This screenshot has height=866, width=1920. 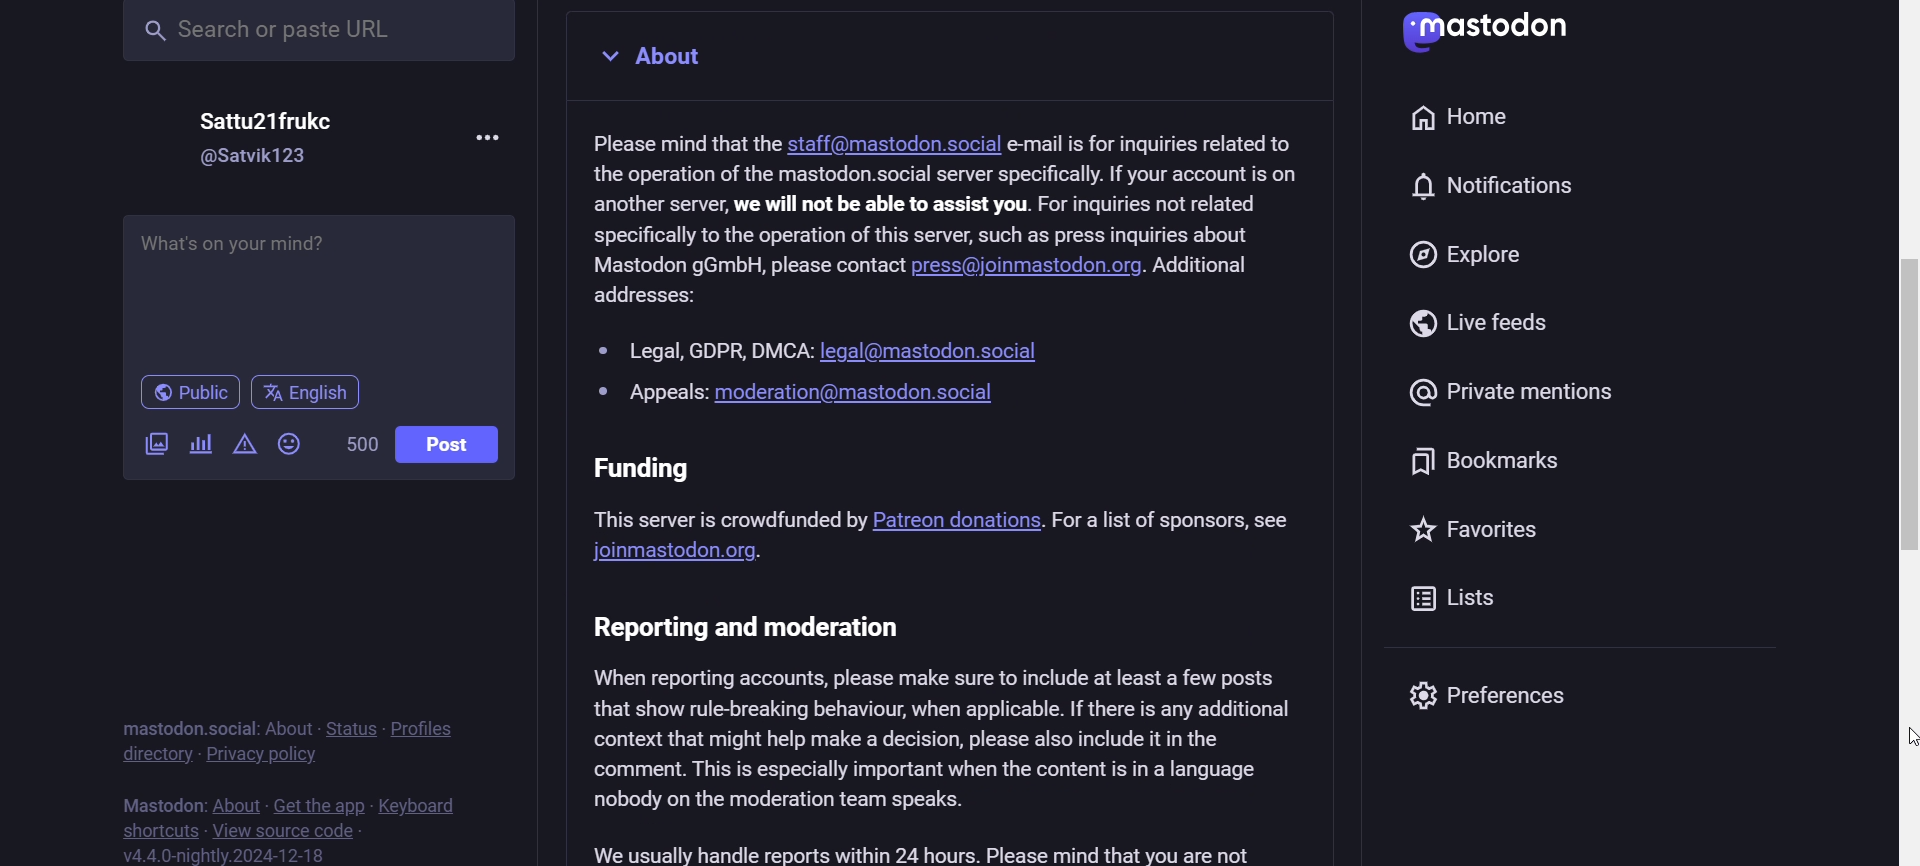 What do you see at coordinates (1474, 531) in the screenshot?
I see `favorites` at bounding box center [1474, 531].